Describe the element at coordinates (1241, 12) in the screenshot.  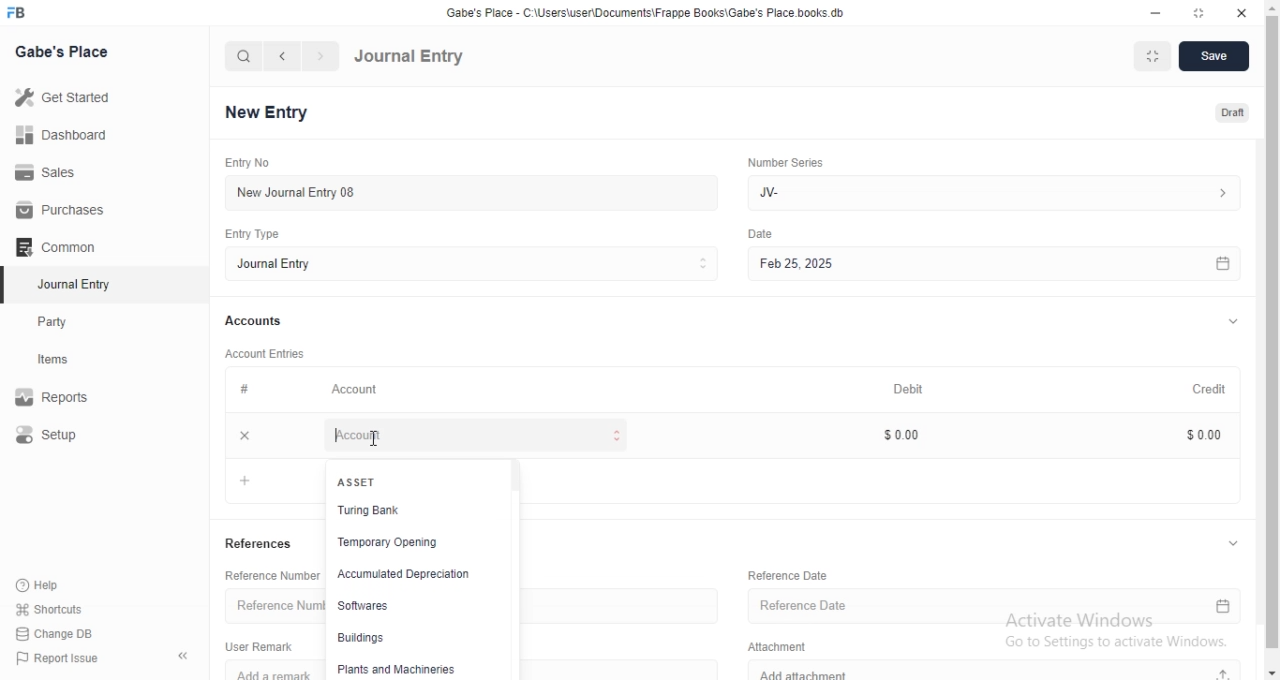
I see `close` at that location.